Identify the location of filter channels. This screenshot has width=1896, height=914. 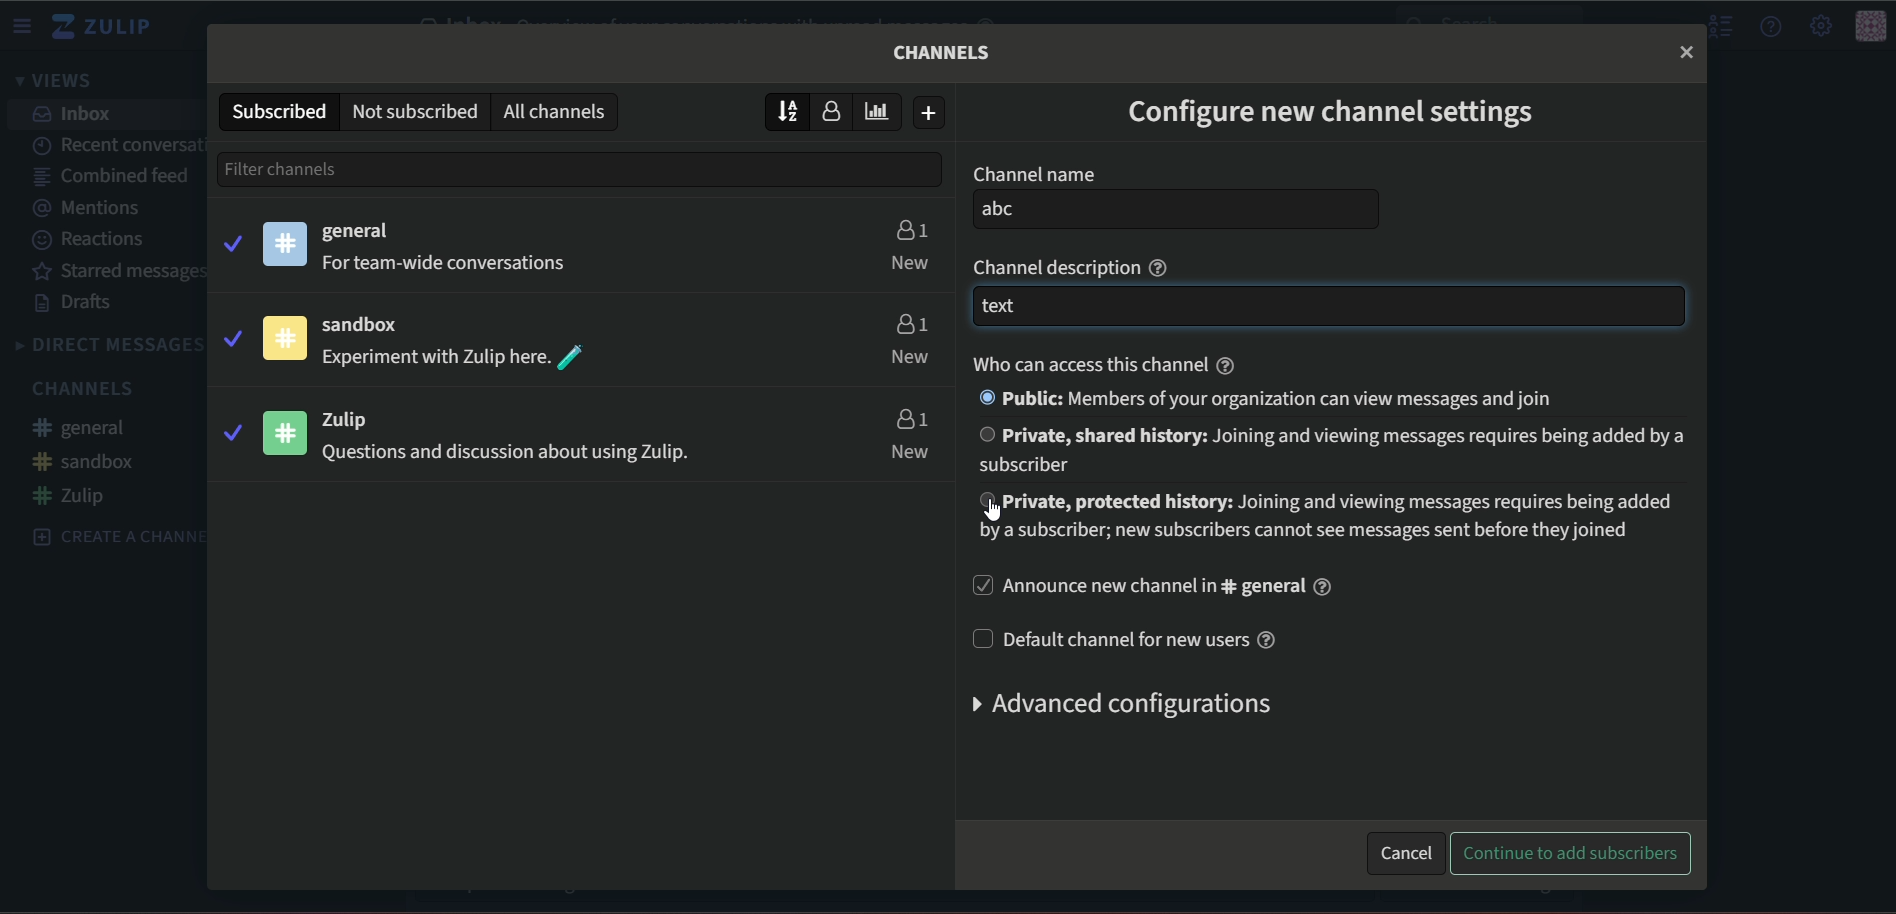
(321, 168).